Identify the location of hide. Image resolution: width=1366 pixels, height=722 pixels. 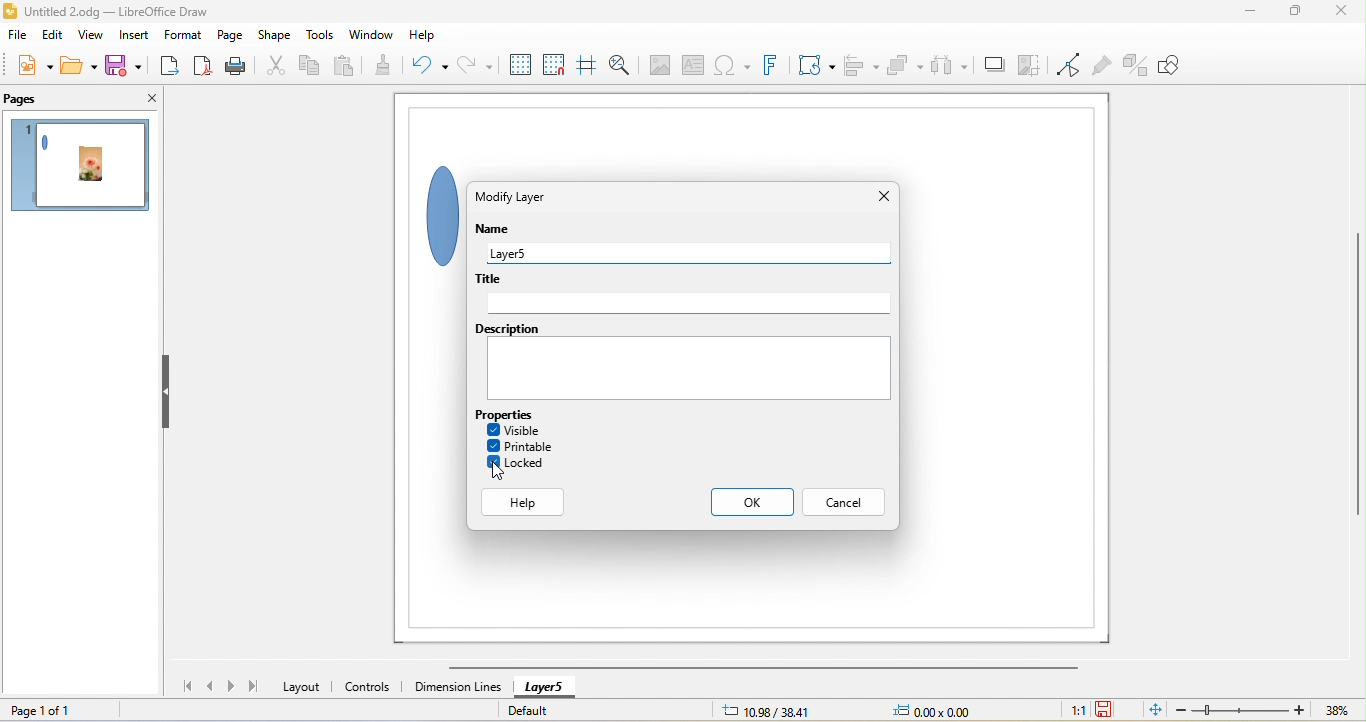
(168, 393).